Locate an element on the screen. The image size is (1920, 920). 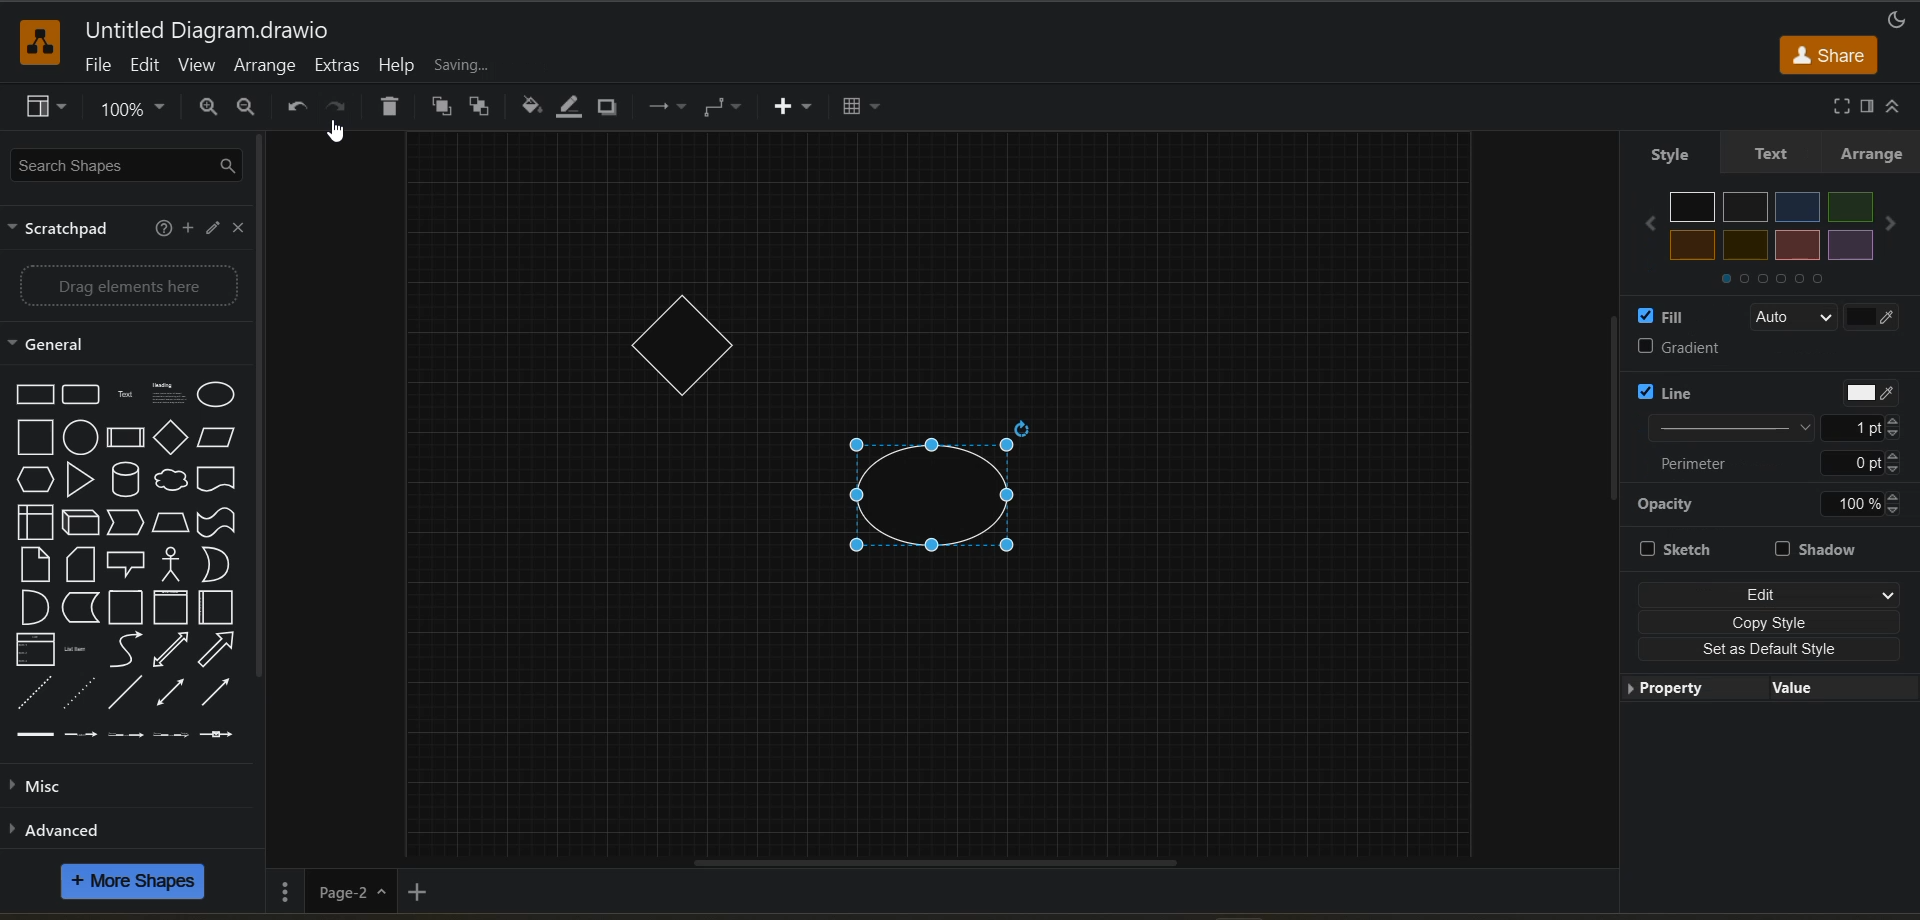
arrow is located at coordinates (219, 650).